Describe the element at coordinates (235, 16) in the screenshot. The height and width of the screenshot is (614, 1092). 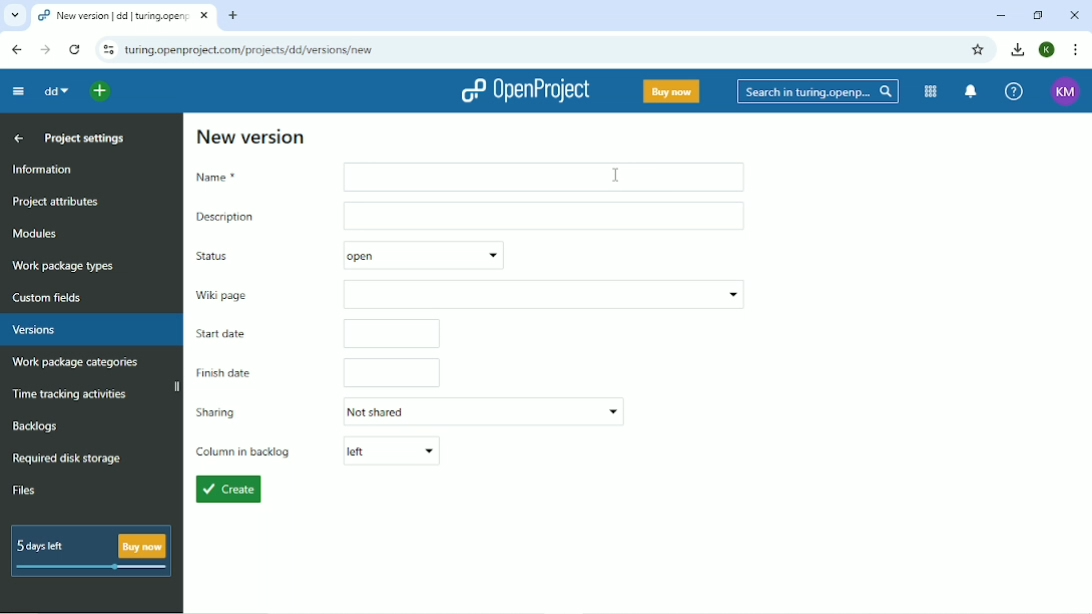
I see `New tab` at that location.